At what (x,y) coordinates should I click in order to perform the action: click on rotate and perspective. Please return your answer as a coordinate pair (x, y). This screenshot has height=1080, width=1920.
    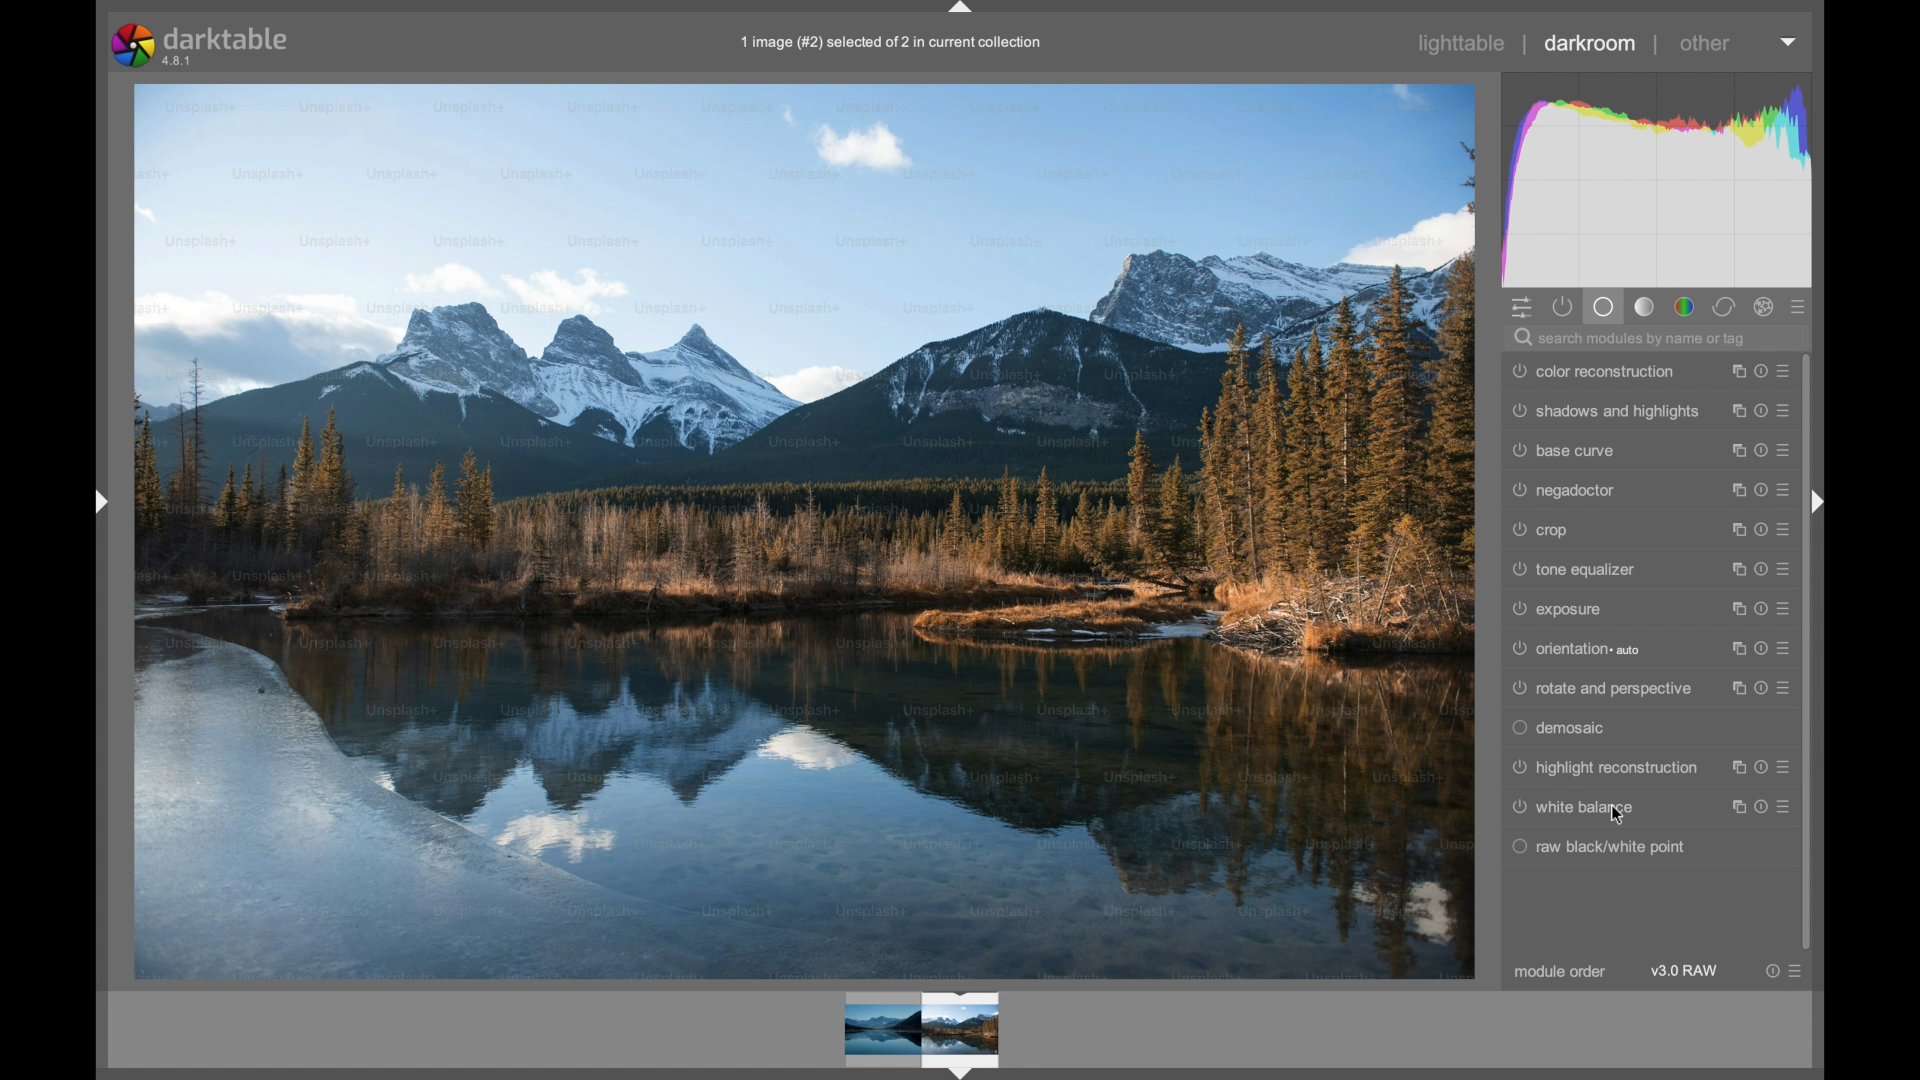
    Looking at the image, I should click on (1602, 689).